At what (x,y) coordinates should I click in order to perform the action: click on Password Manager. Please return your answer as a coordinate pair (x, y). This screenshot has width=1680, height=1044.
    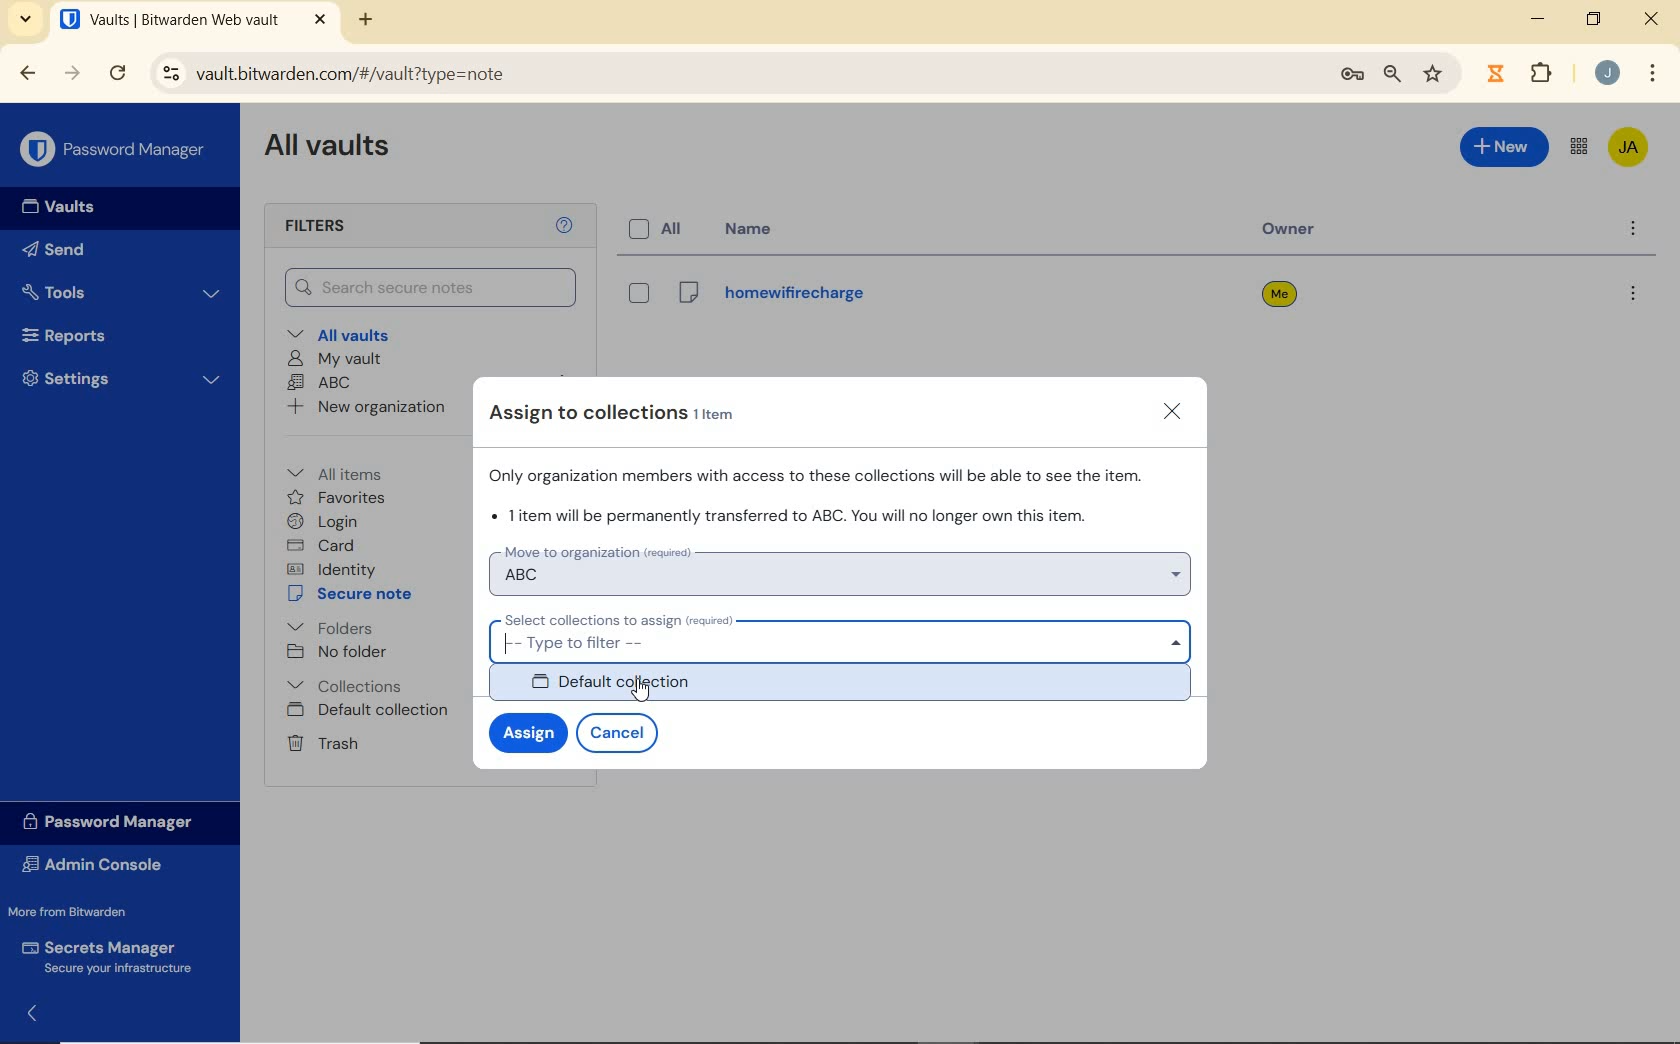
    Looking at the image, I should click on (114, 150).